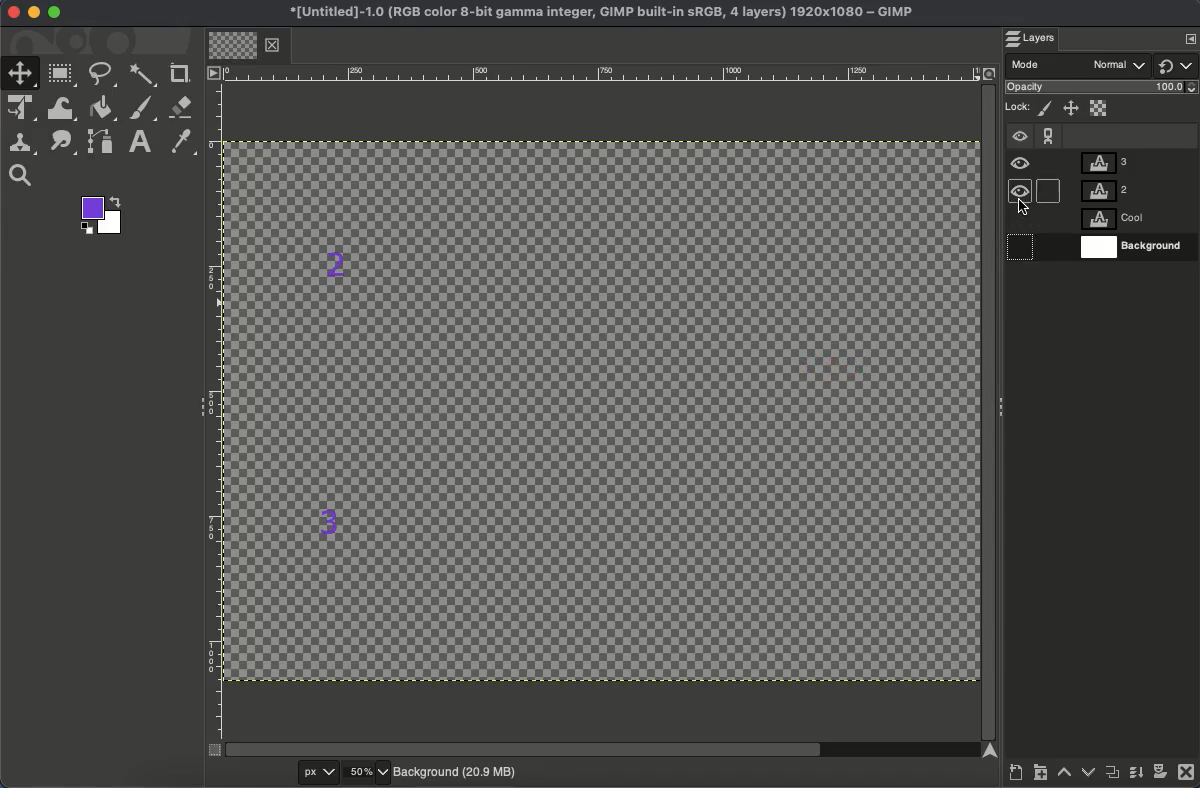 The width and height of the screenshot is (1200, 788). Describe the element at coordinates (25, 143) in the screenshot. I see `Clone` at that location.